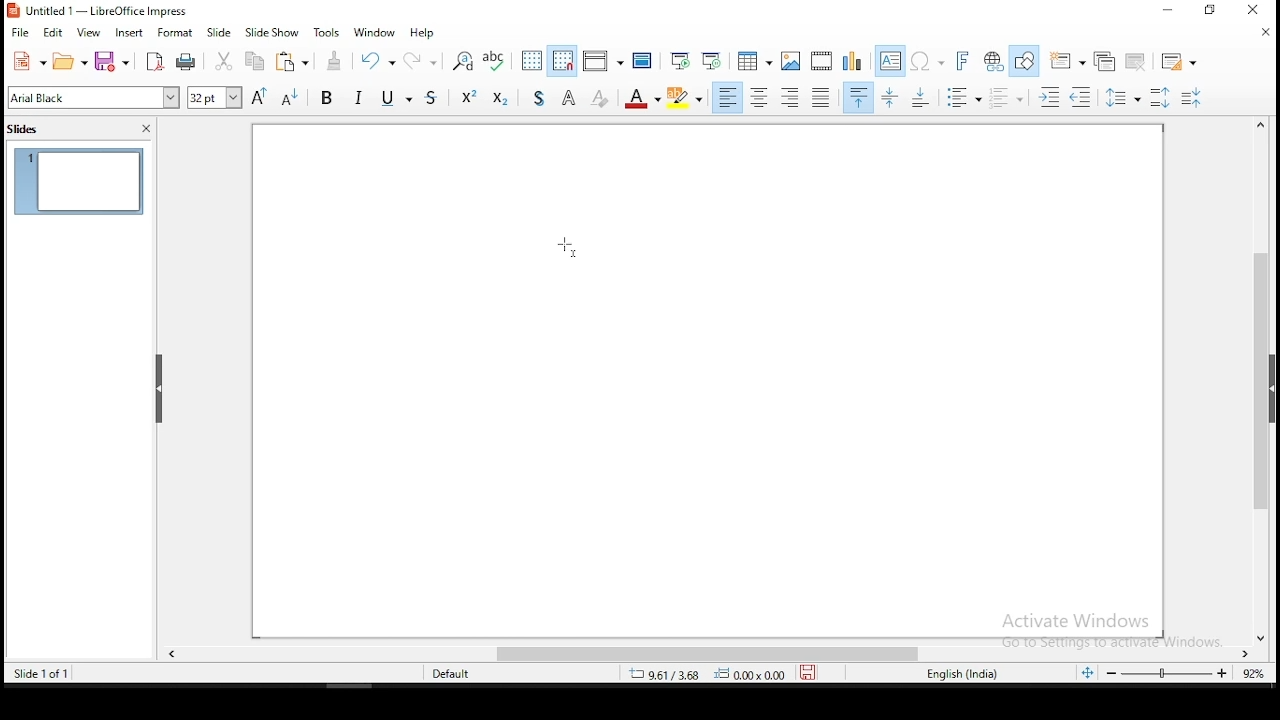 The width and height of the screenshot is (1280, 720). Describe the element at coordinates (642, 97) in the screenshot. I see `Font Color` at that location.